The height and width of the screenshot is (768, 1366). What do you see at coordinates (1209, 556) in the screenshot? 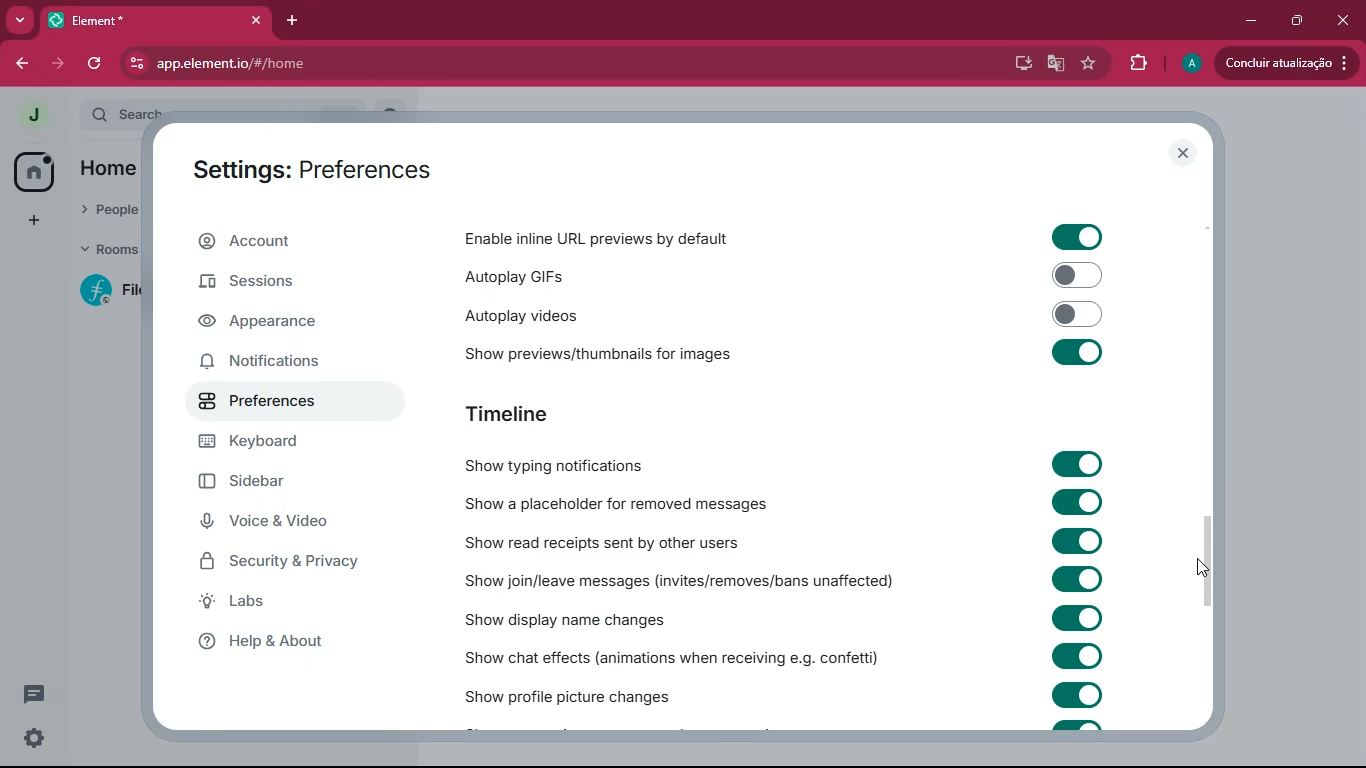
I see `scroll bar` at bounding box center [1209, 556].